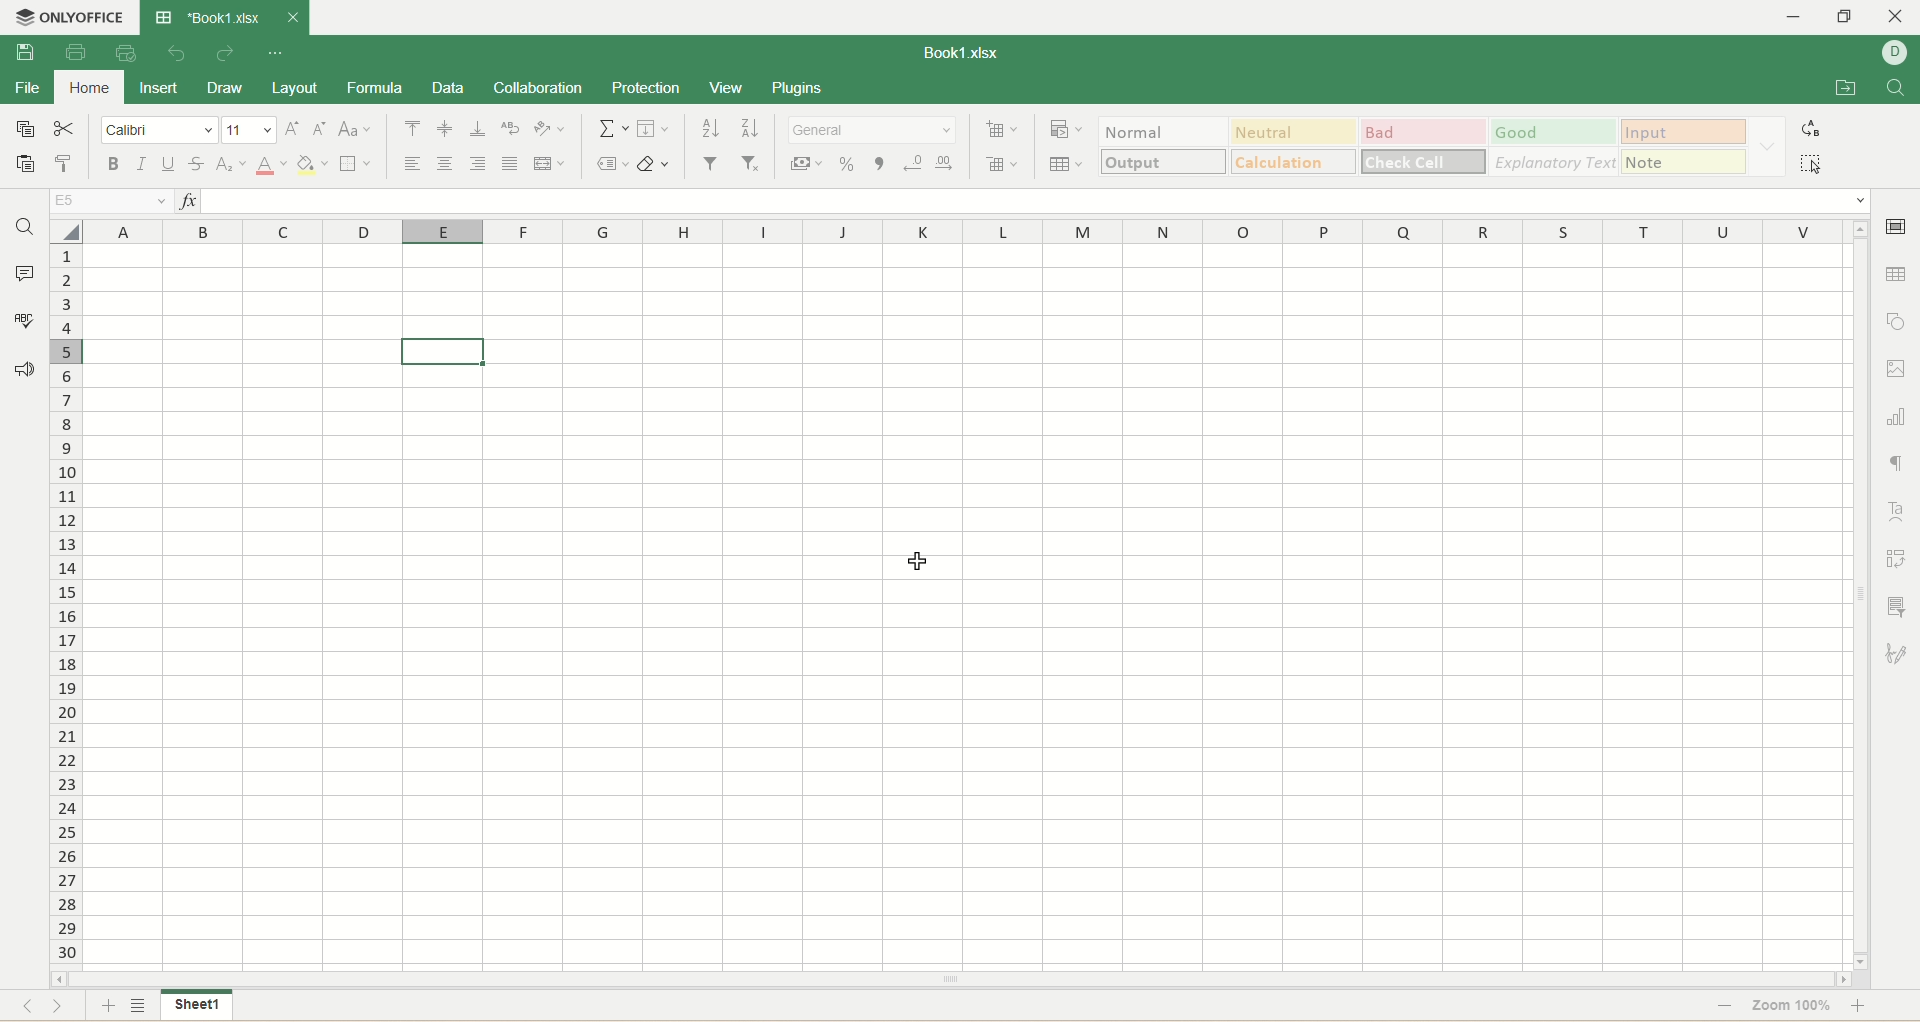 Image resolution: width=1920 pixels, height=1022 pixels. What do you see at coordinates (1900, 228) in the screenshot?
I see `cell settings` at bounding box center [1900, 228].